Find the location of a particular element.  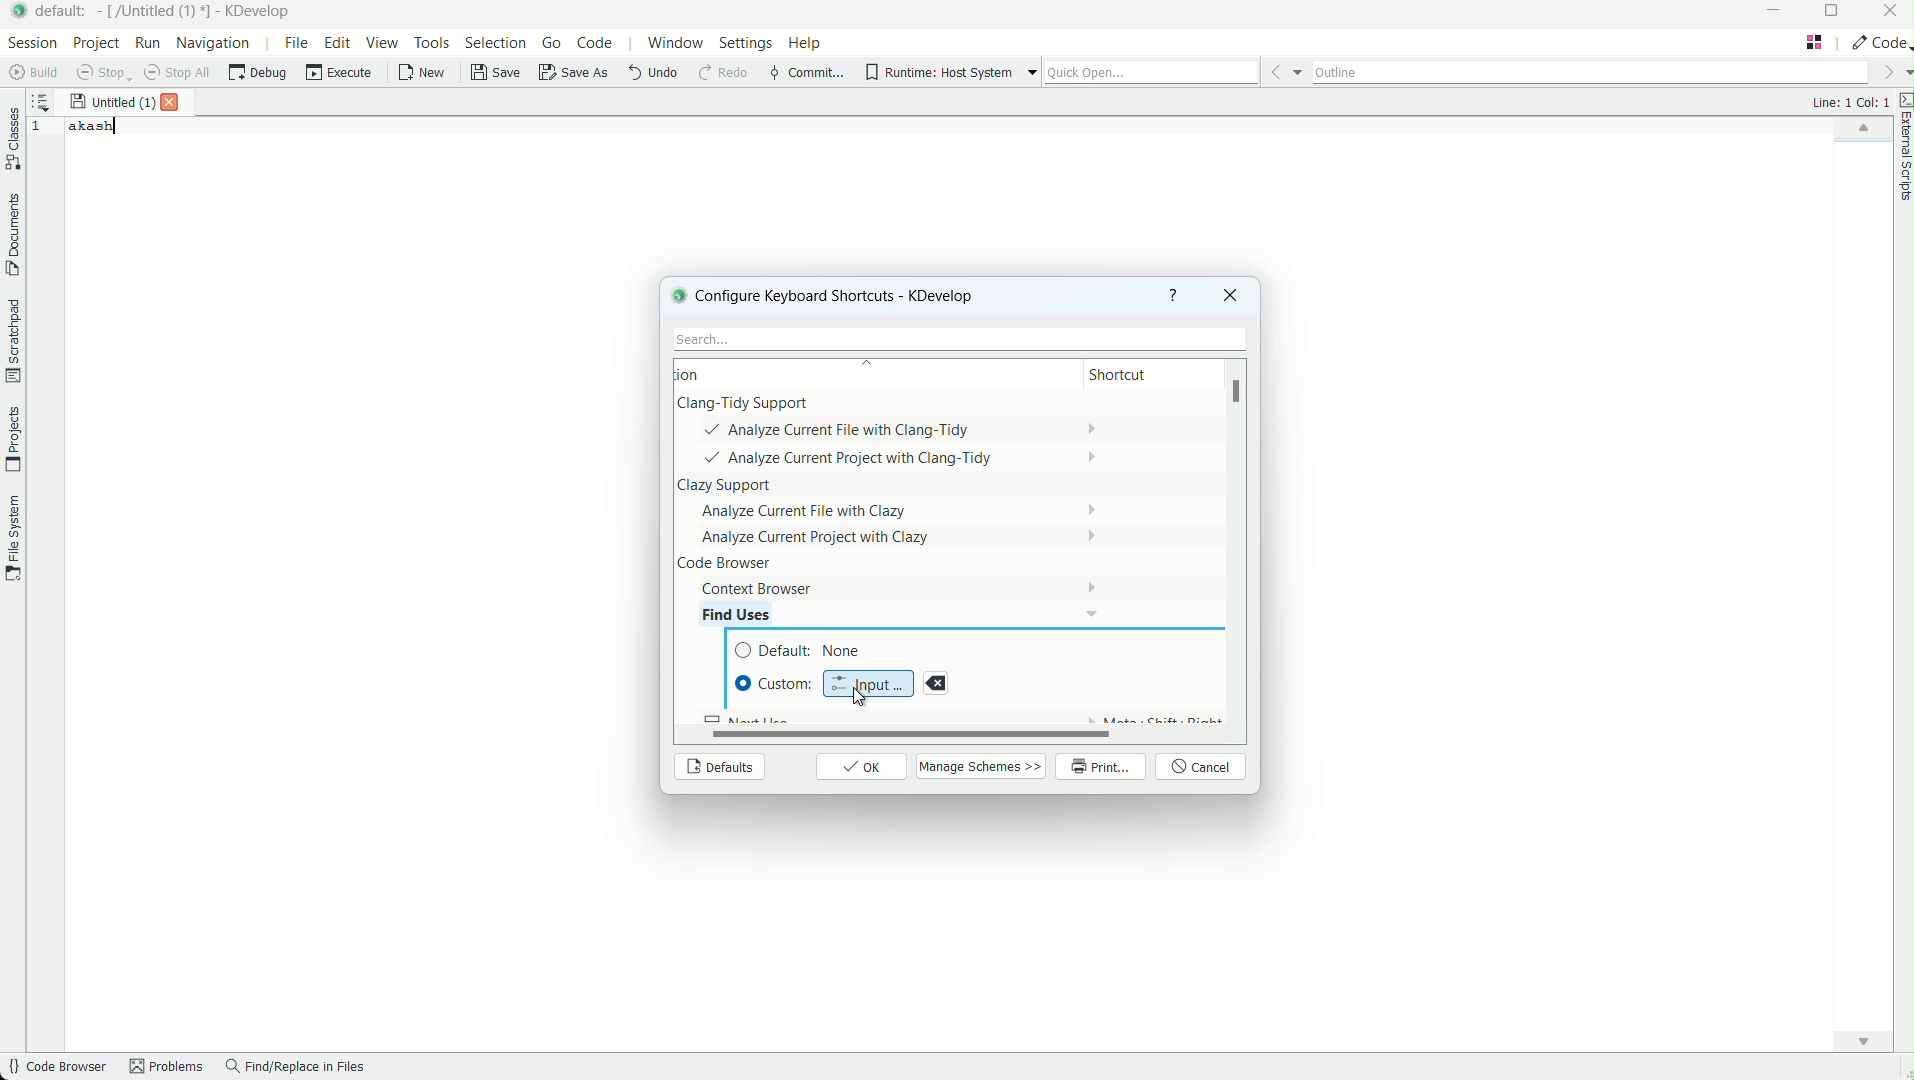

scroll bar is located at coordinates (1240, 395).